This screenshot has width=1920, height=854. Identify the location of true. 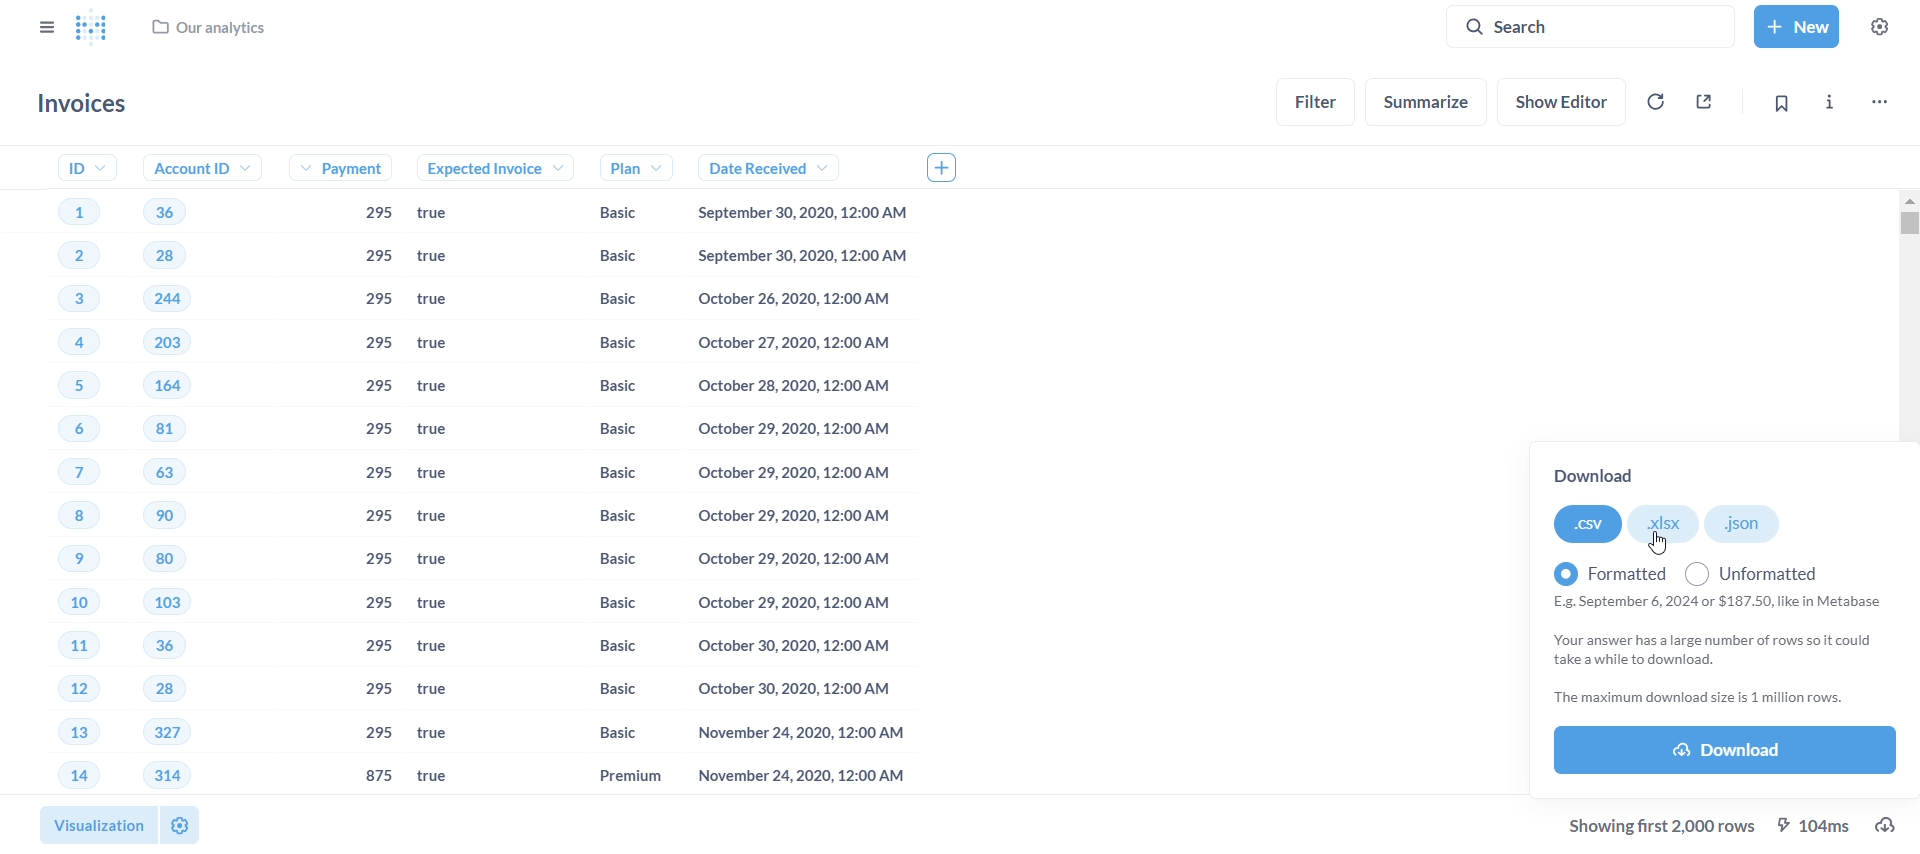
(442, 300).